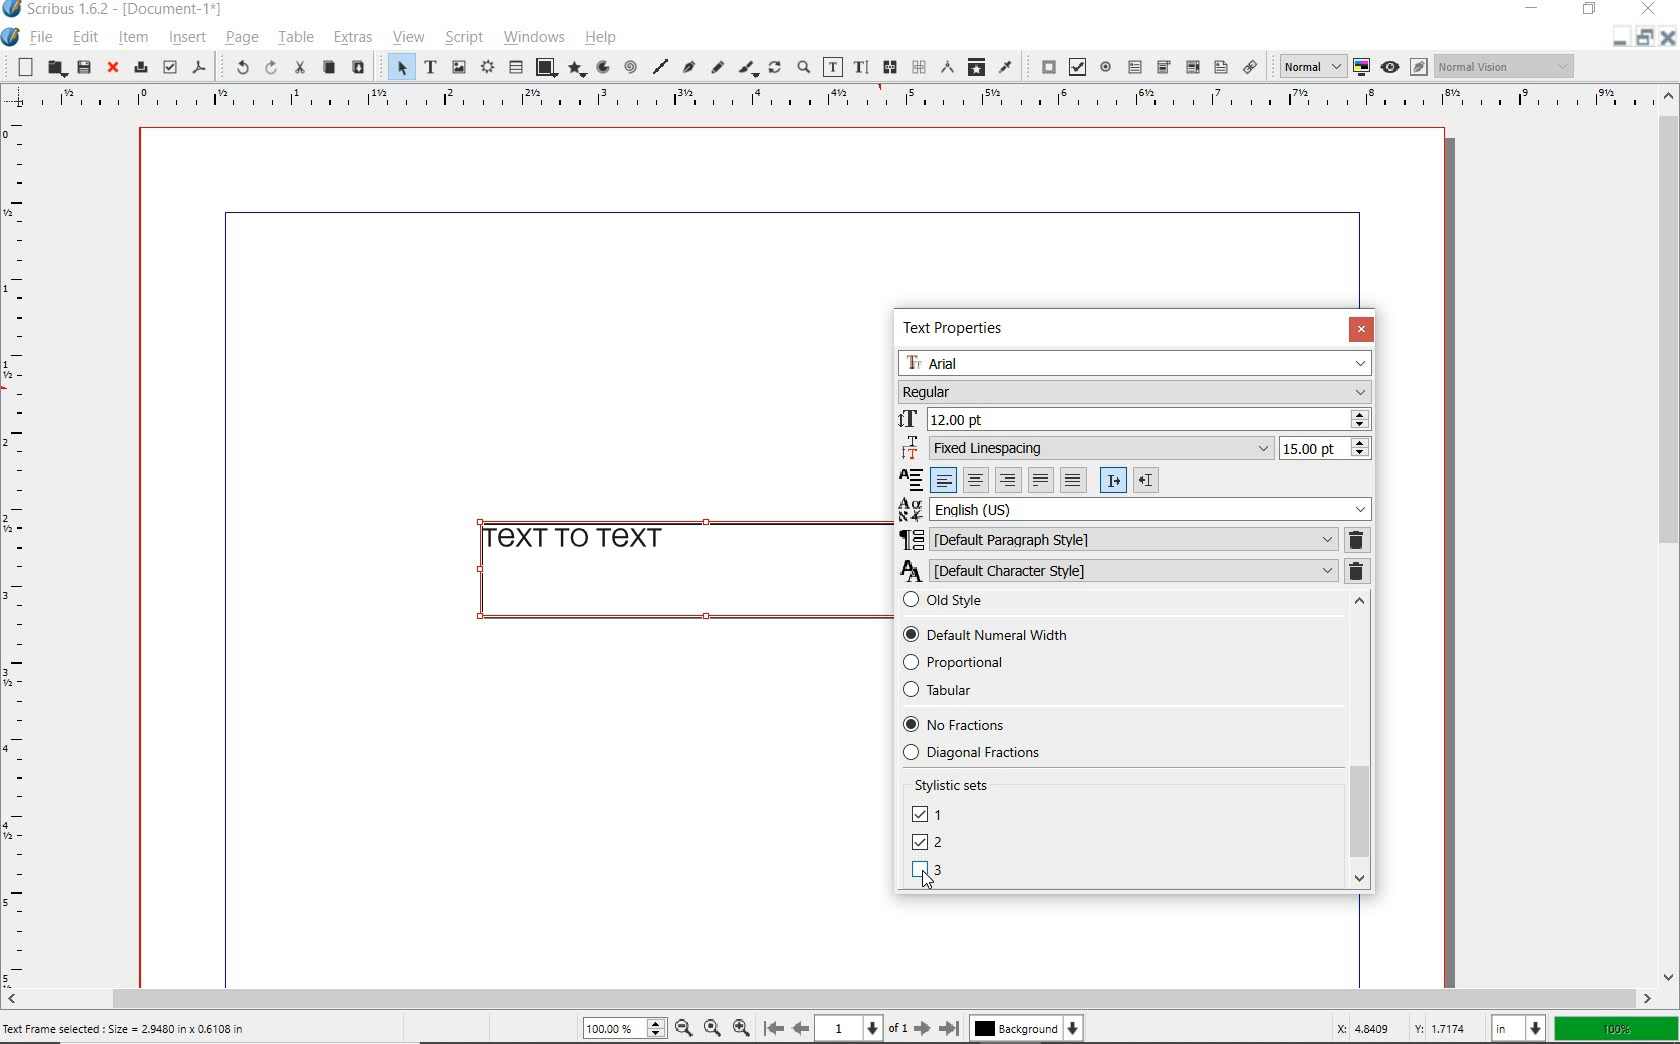  What do you see at coordinates (460, 67) in the screenshot?
I see `image frame` at bounding box center [460, 67].